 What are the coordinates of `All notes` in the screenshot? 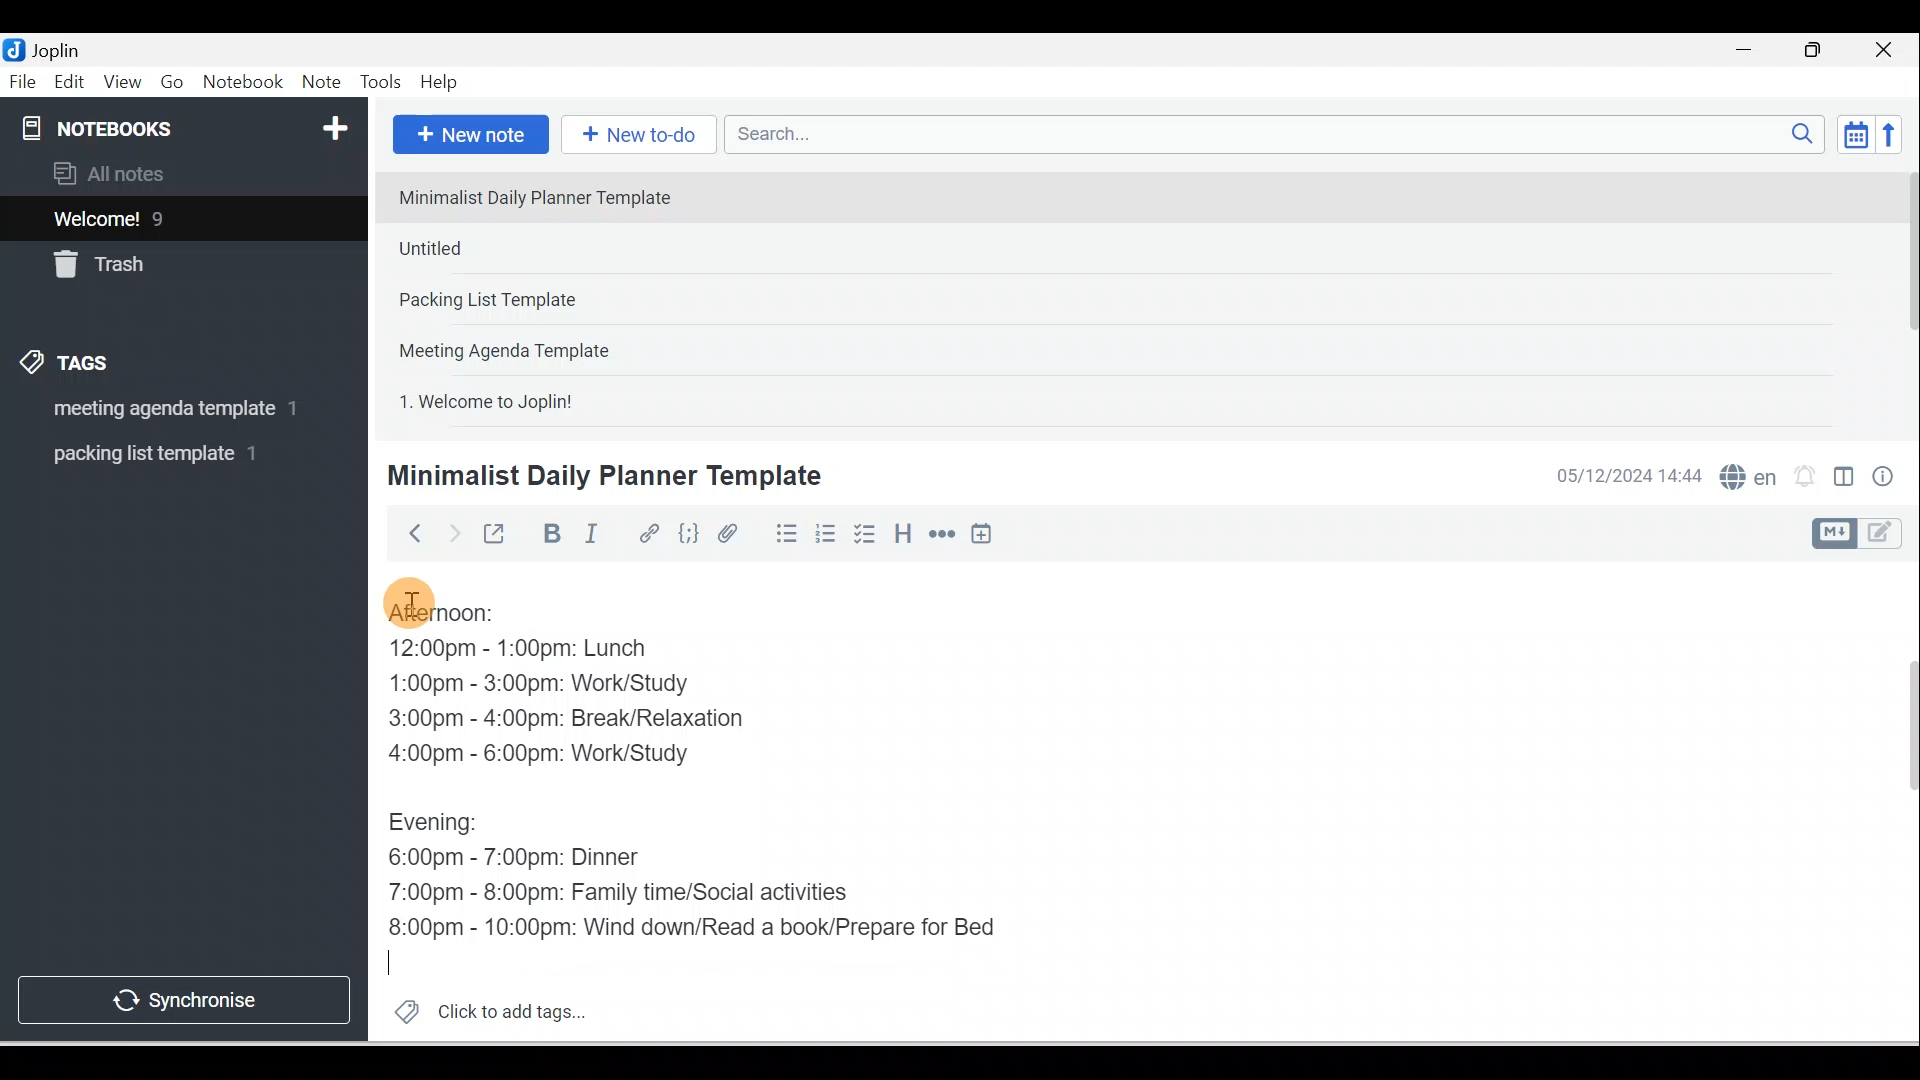 It's located at (181, 173).